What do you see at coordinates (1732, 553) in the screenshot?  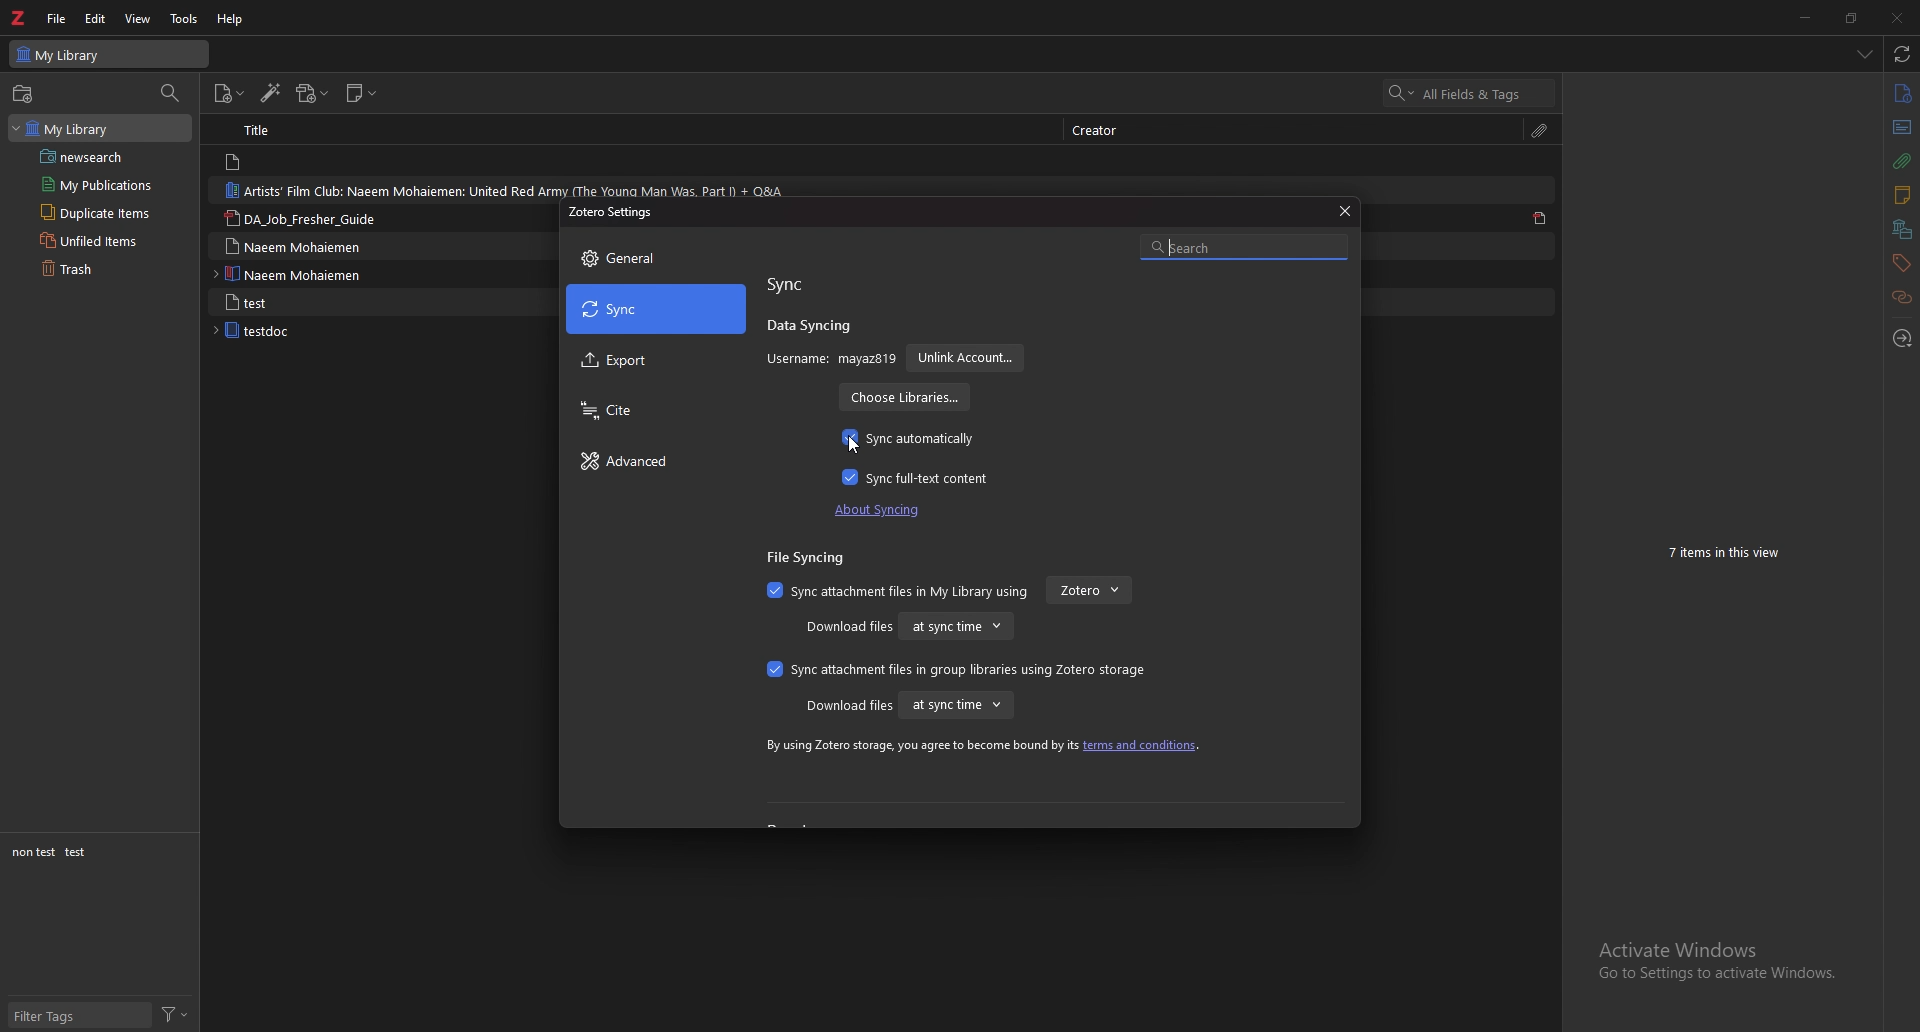 I see `7 items in this view` at bounding box center [1732, 553].